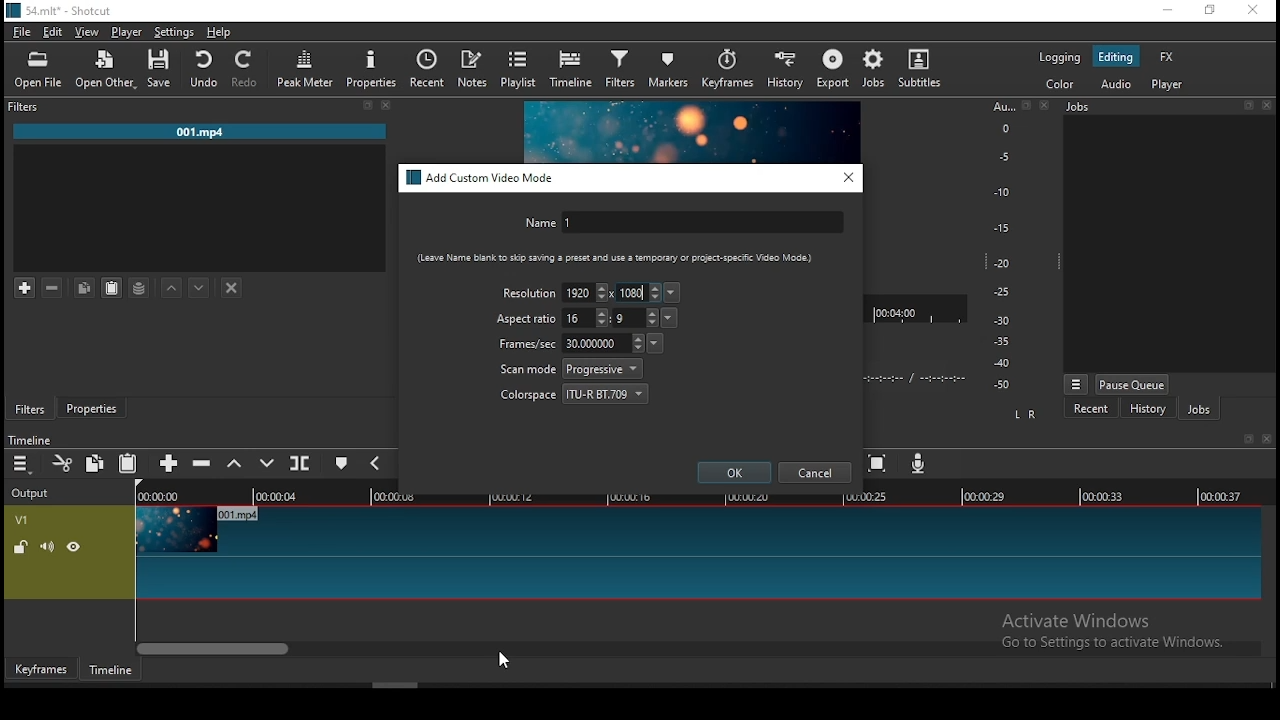 Image resolution: width=1280 pixels, height=720 pixels. Describe the element at coordinates (584, 292) in the screenshot. I see `width` at that location.